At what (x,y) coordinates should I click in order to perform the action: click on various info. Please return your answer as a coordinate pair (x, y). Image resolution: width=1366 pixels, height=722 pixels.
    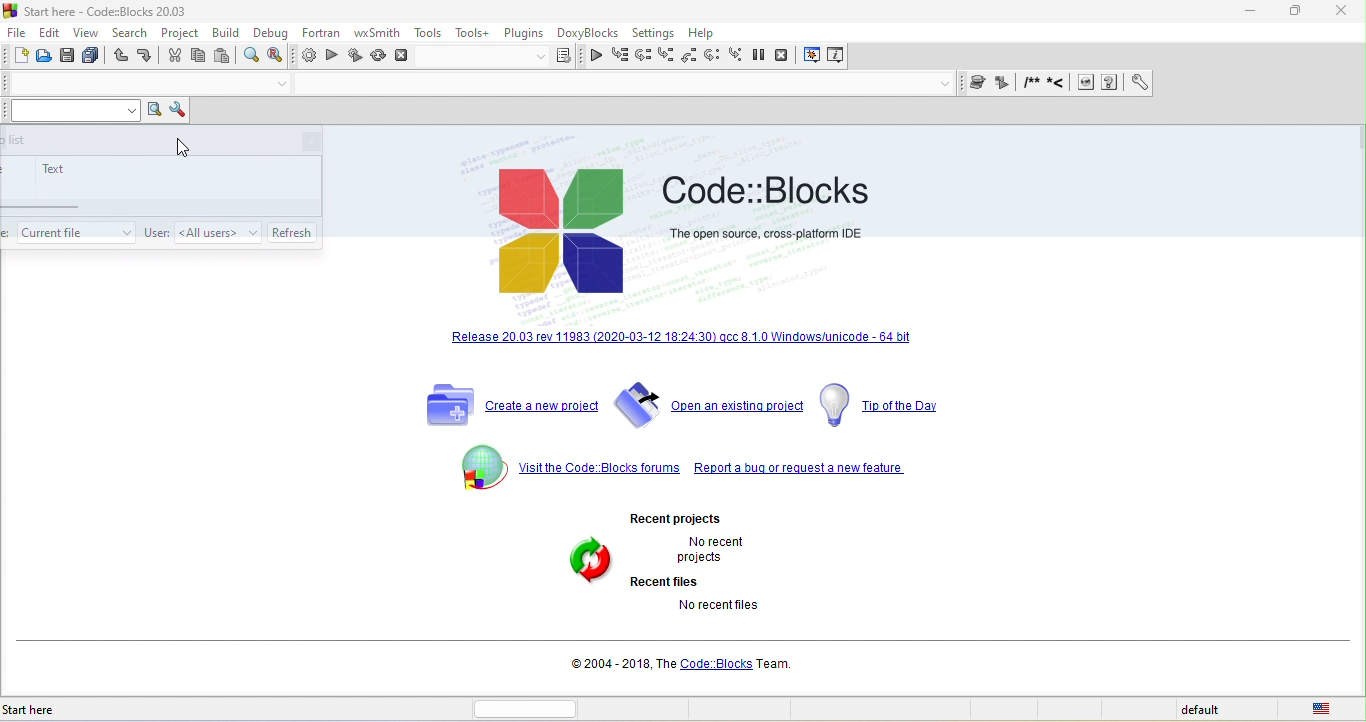
    Looking at the image, I should click on (834, 57).